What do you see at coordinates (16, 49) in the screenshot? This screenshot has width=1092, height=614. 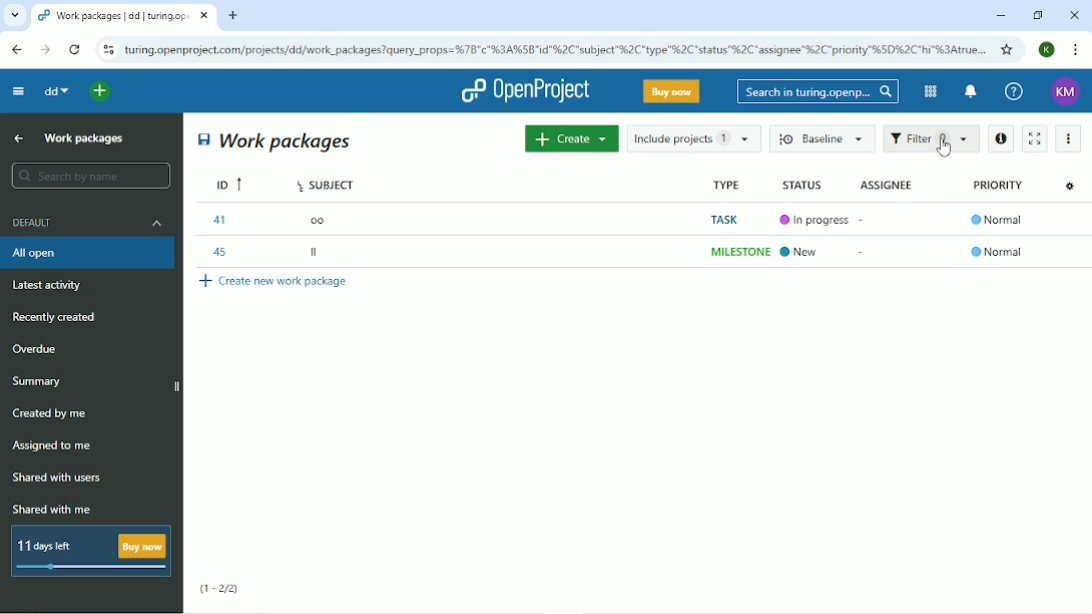 I see `Back` at bounding box center [16, 49].